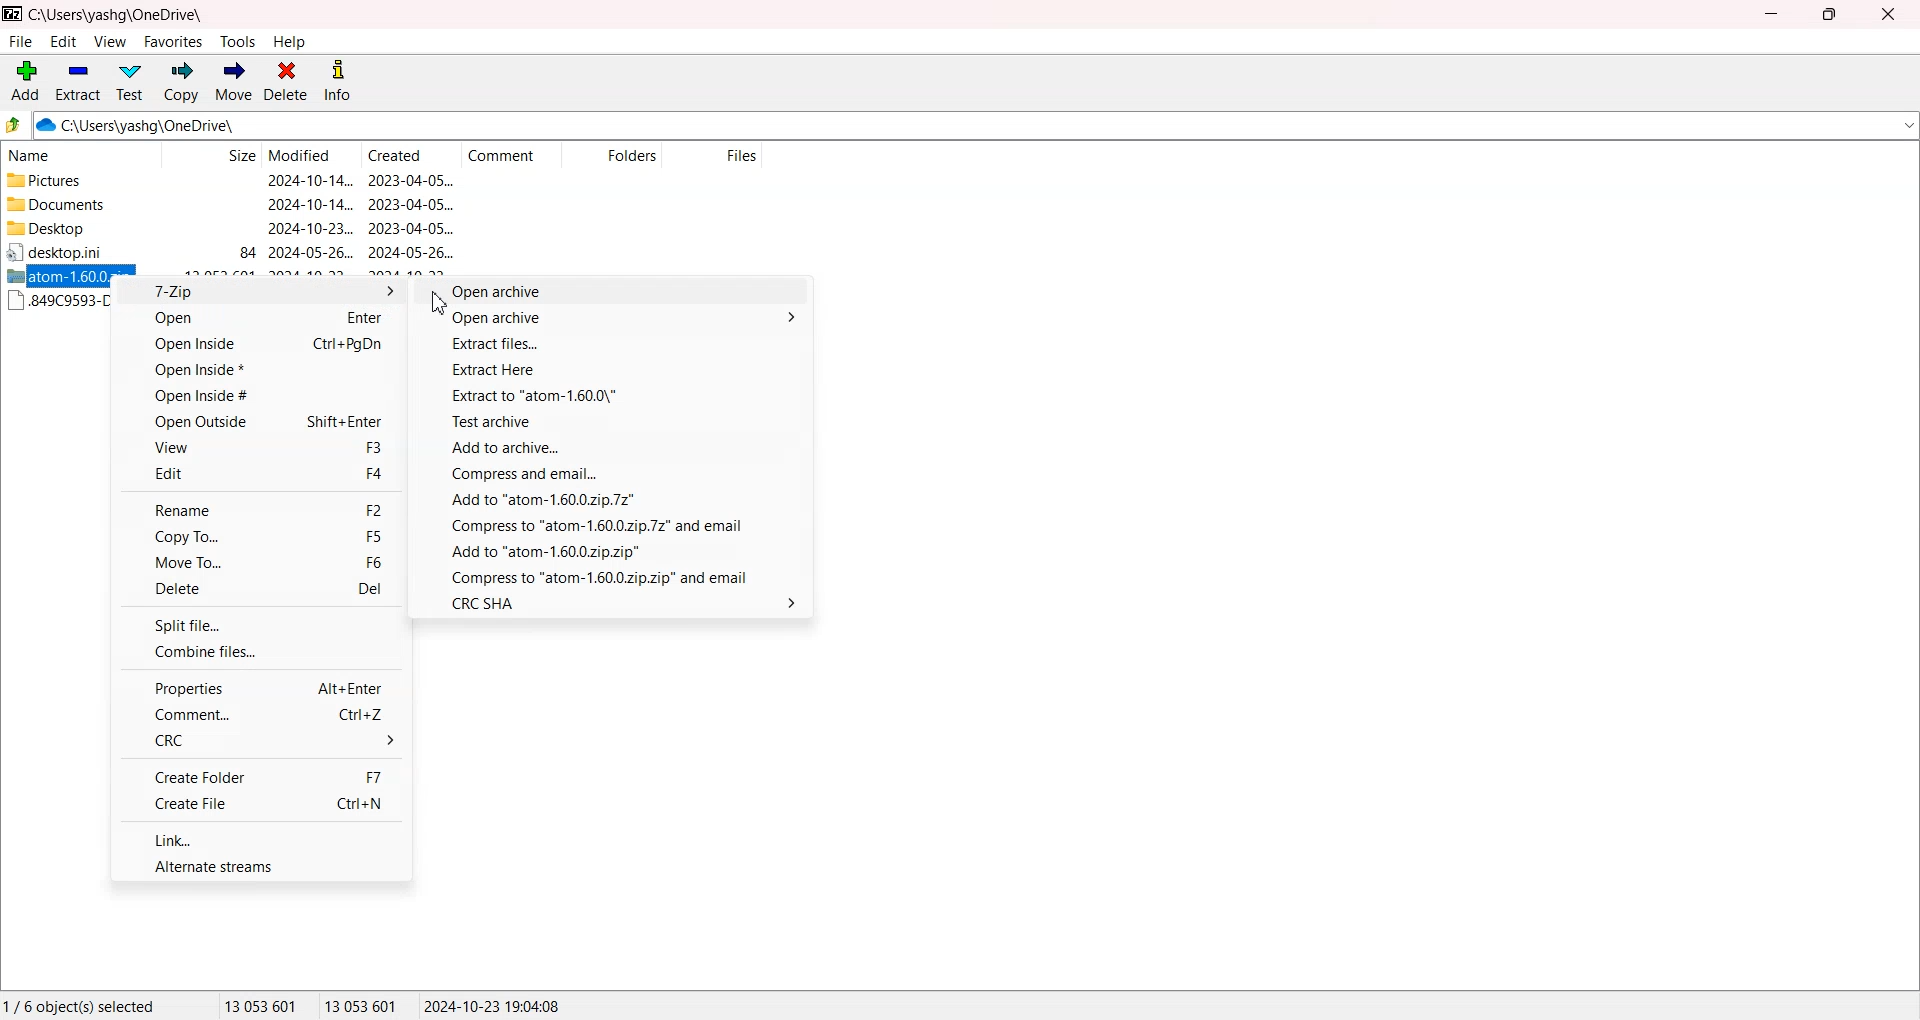 This screenshot has height=1020, width=1920. I want to click on Desktop File, so click(74, 252).